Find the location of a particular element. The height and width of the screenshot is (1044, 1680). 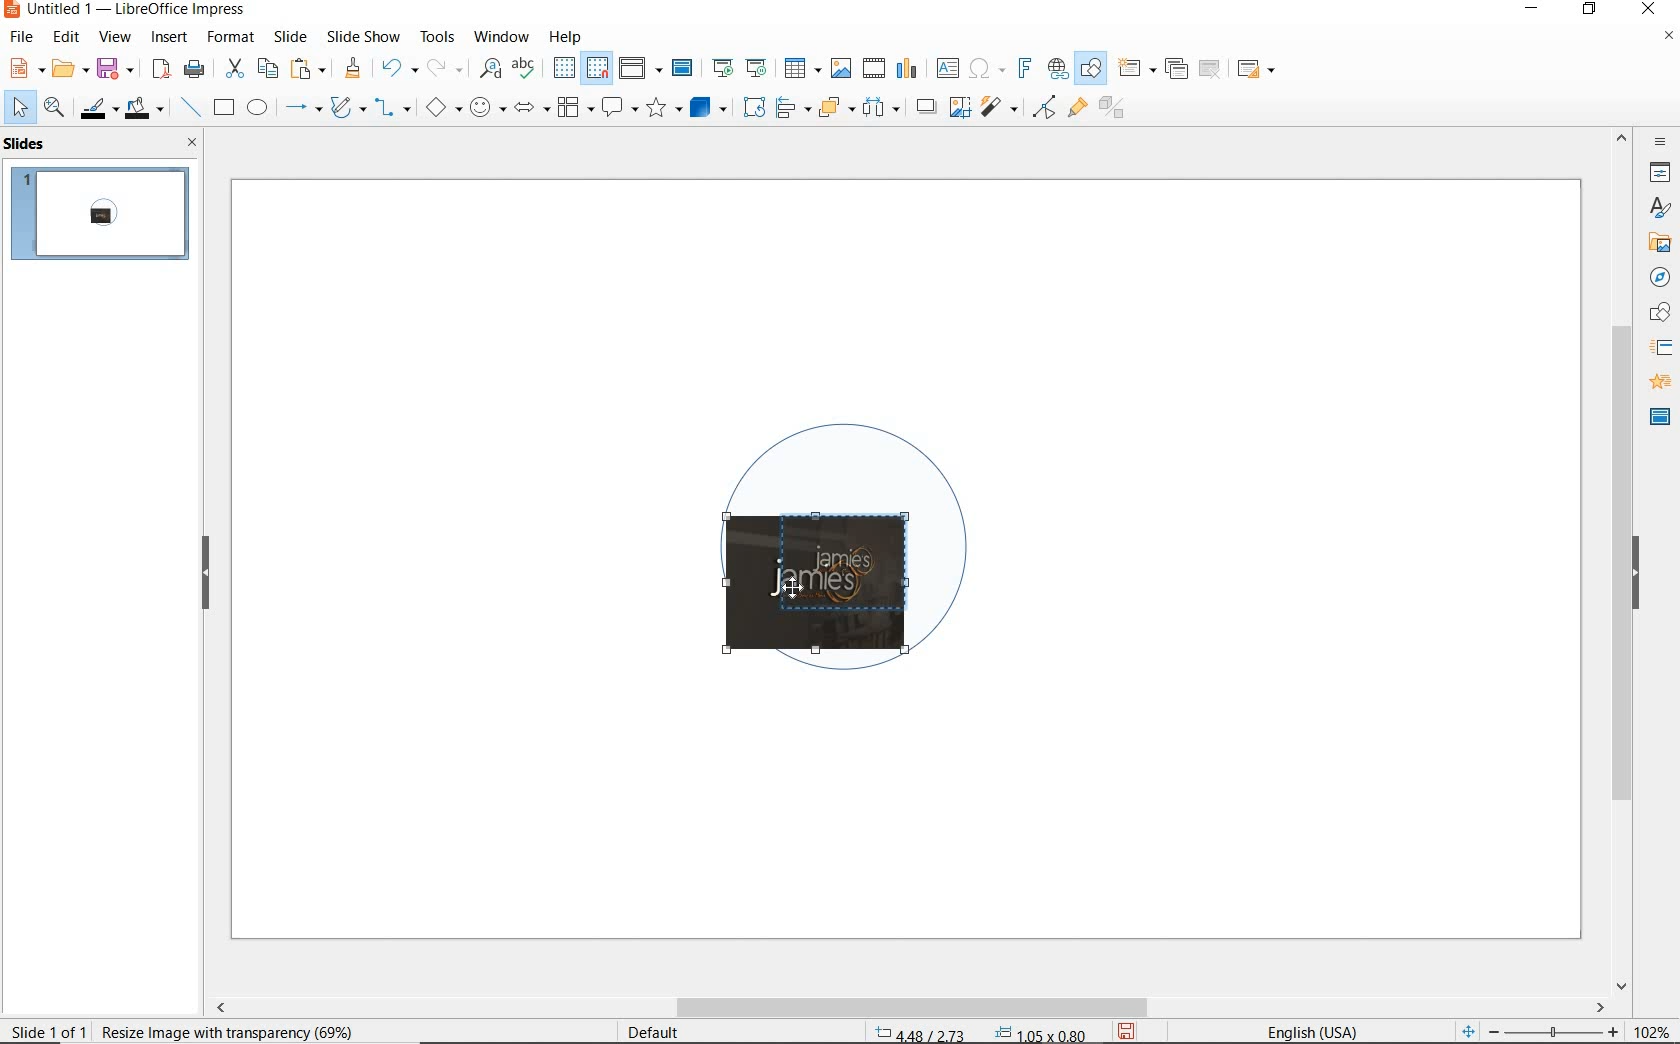

align objects is located at coordinates (788, 106).